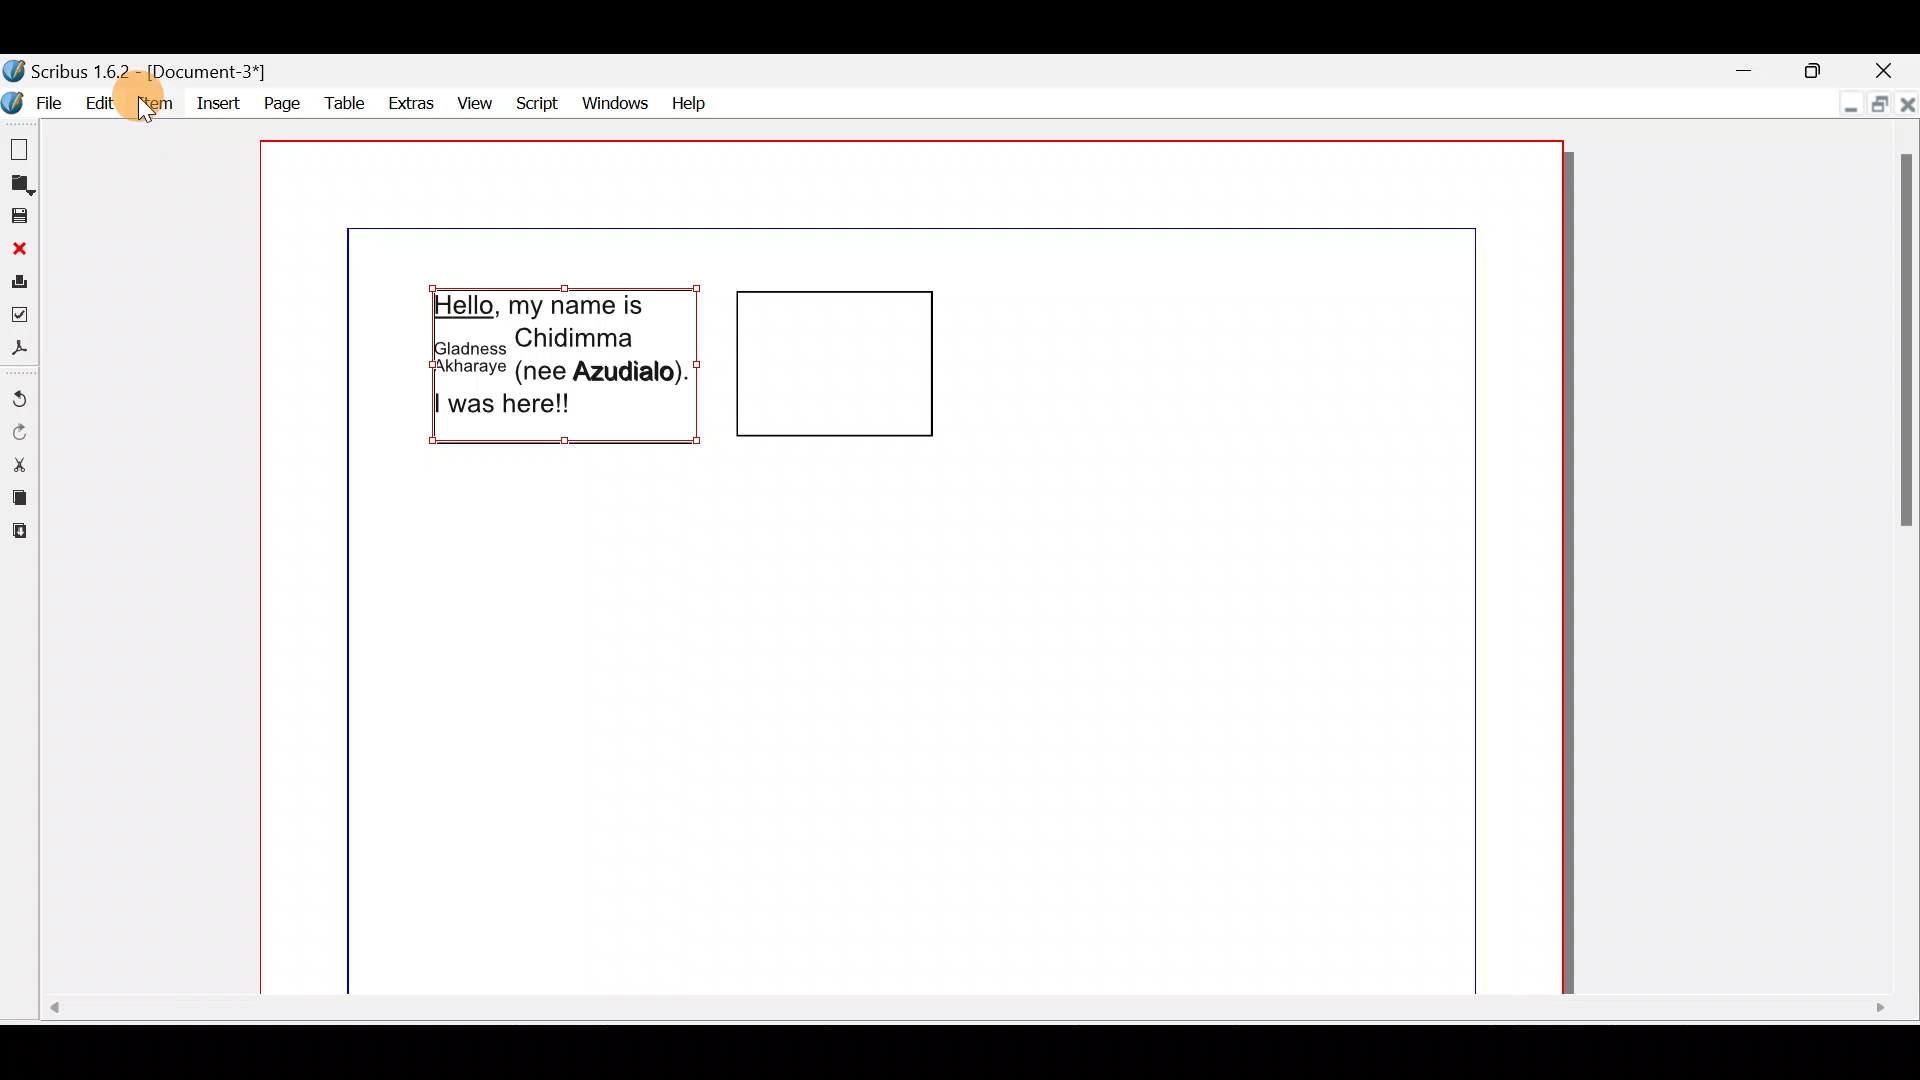 This screenshot has height=1080, width=1920. What do you see at coordinates (1744, 69) in the screenshot?
I see `Minimise` at bounding box center [1744, 69].